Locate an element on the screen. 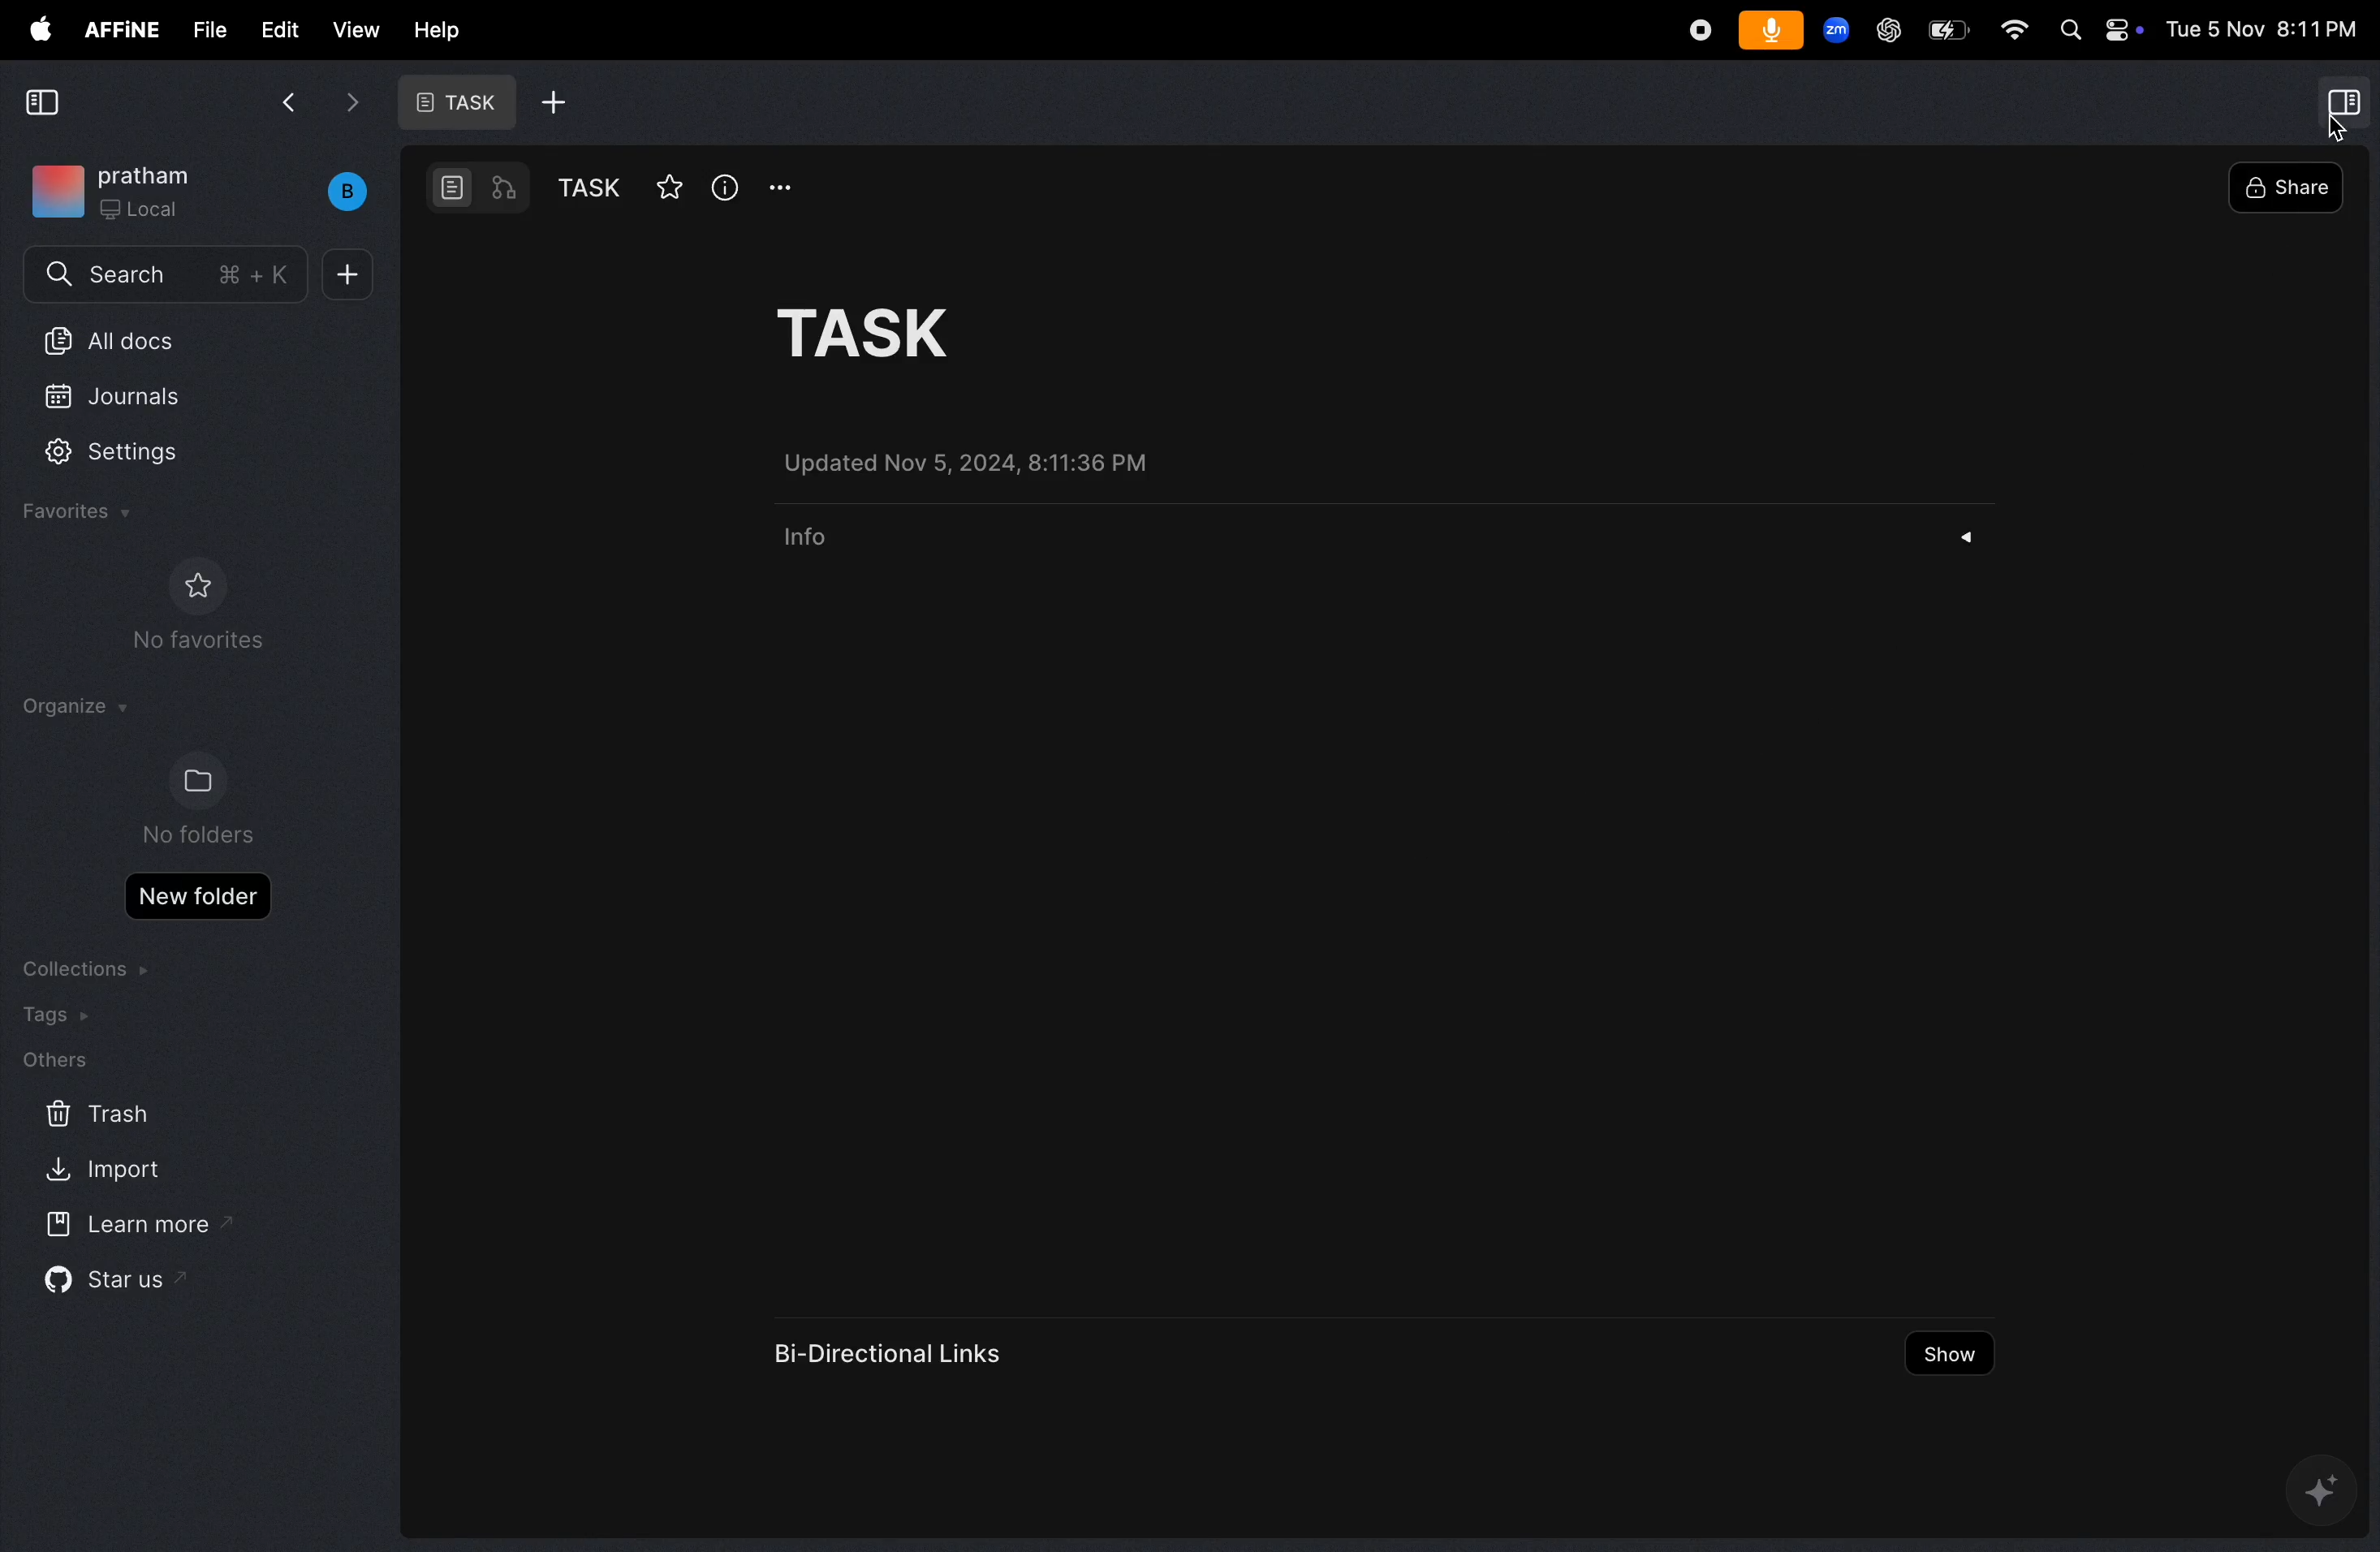 The image size is (2380, 1552). tags is located at coordinates (63, 1017).